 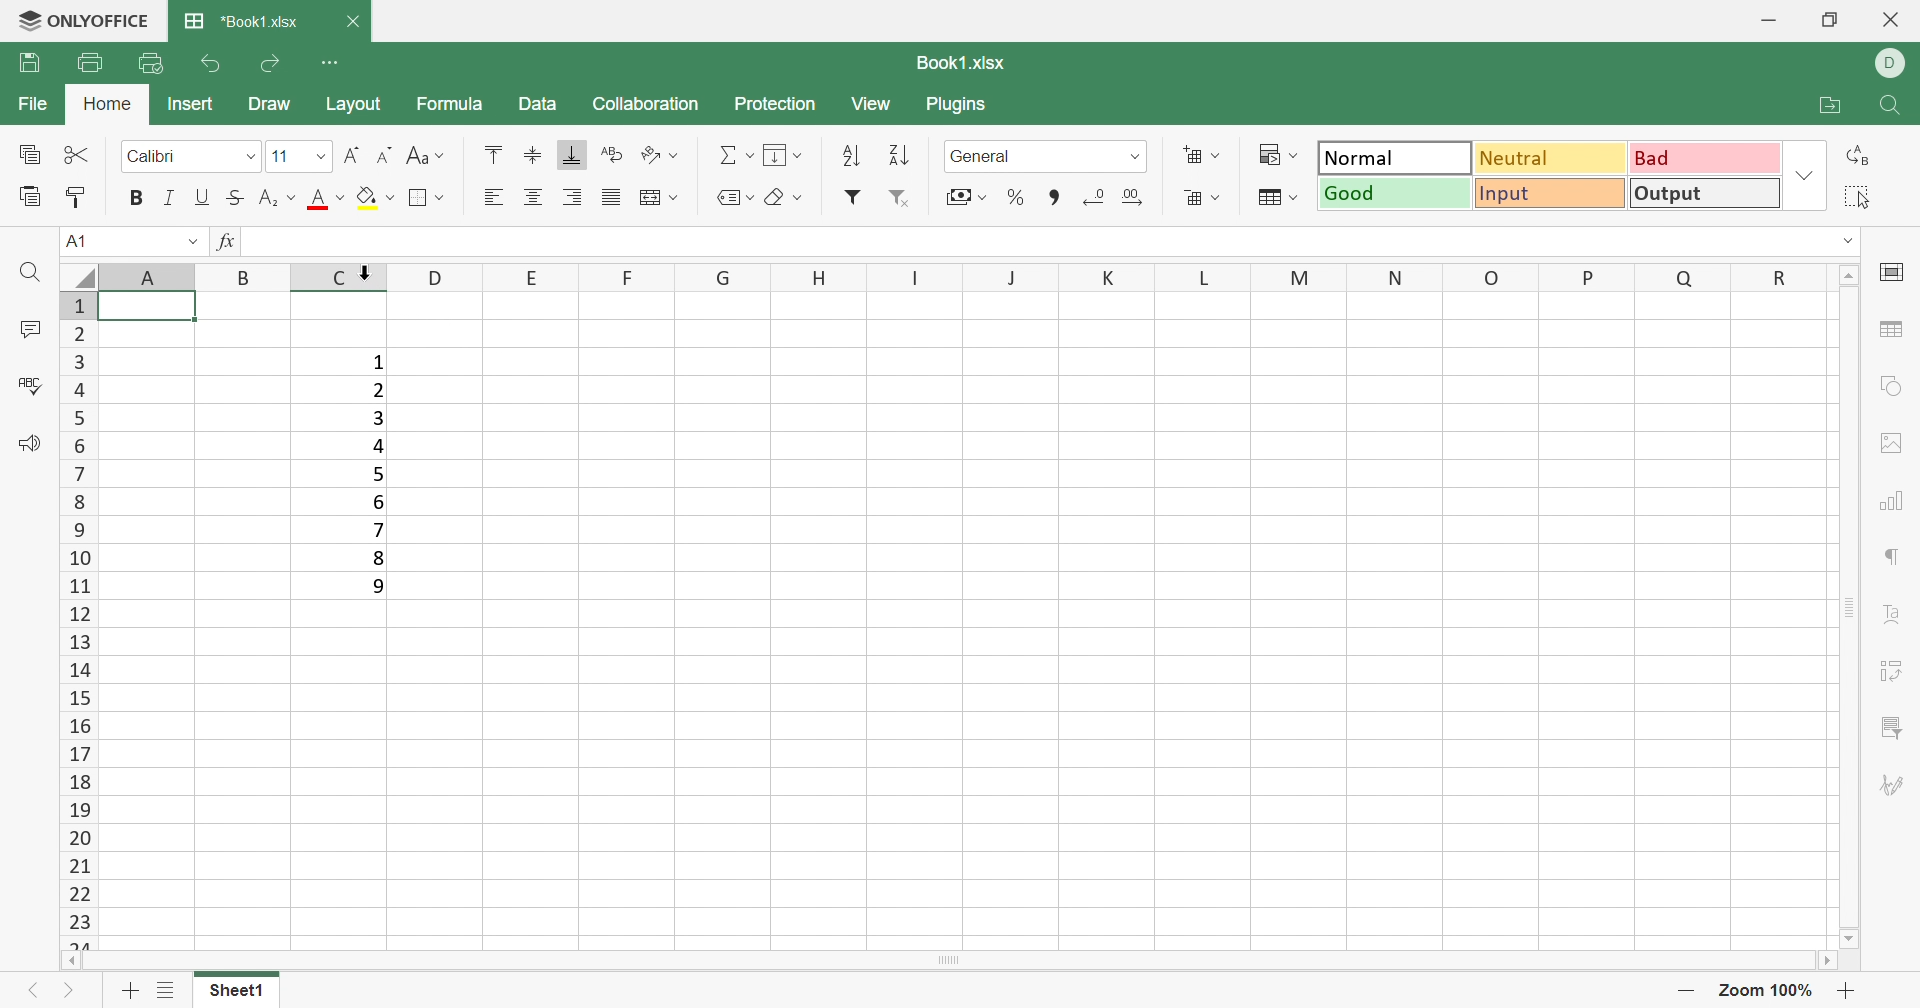 I want to click on Drop Down, so click(x=1133, y=156).